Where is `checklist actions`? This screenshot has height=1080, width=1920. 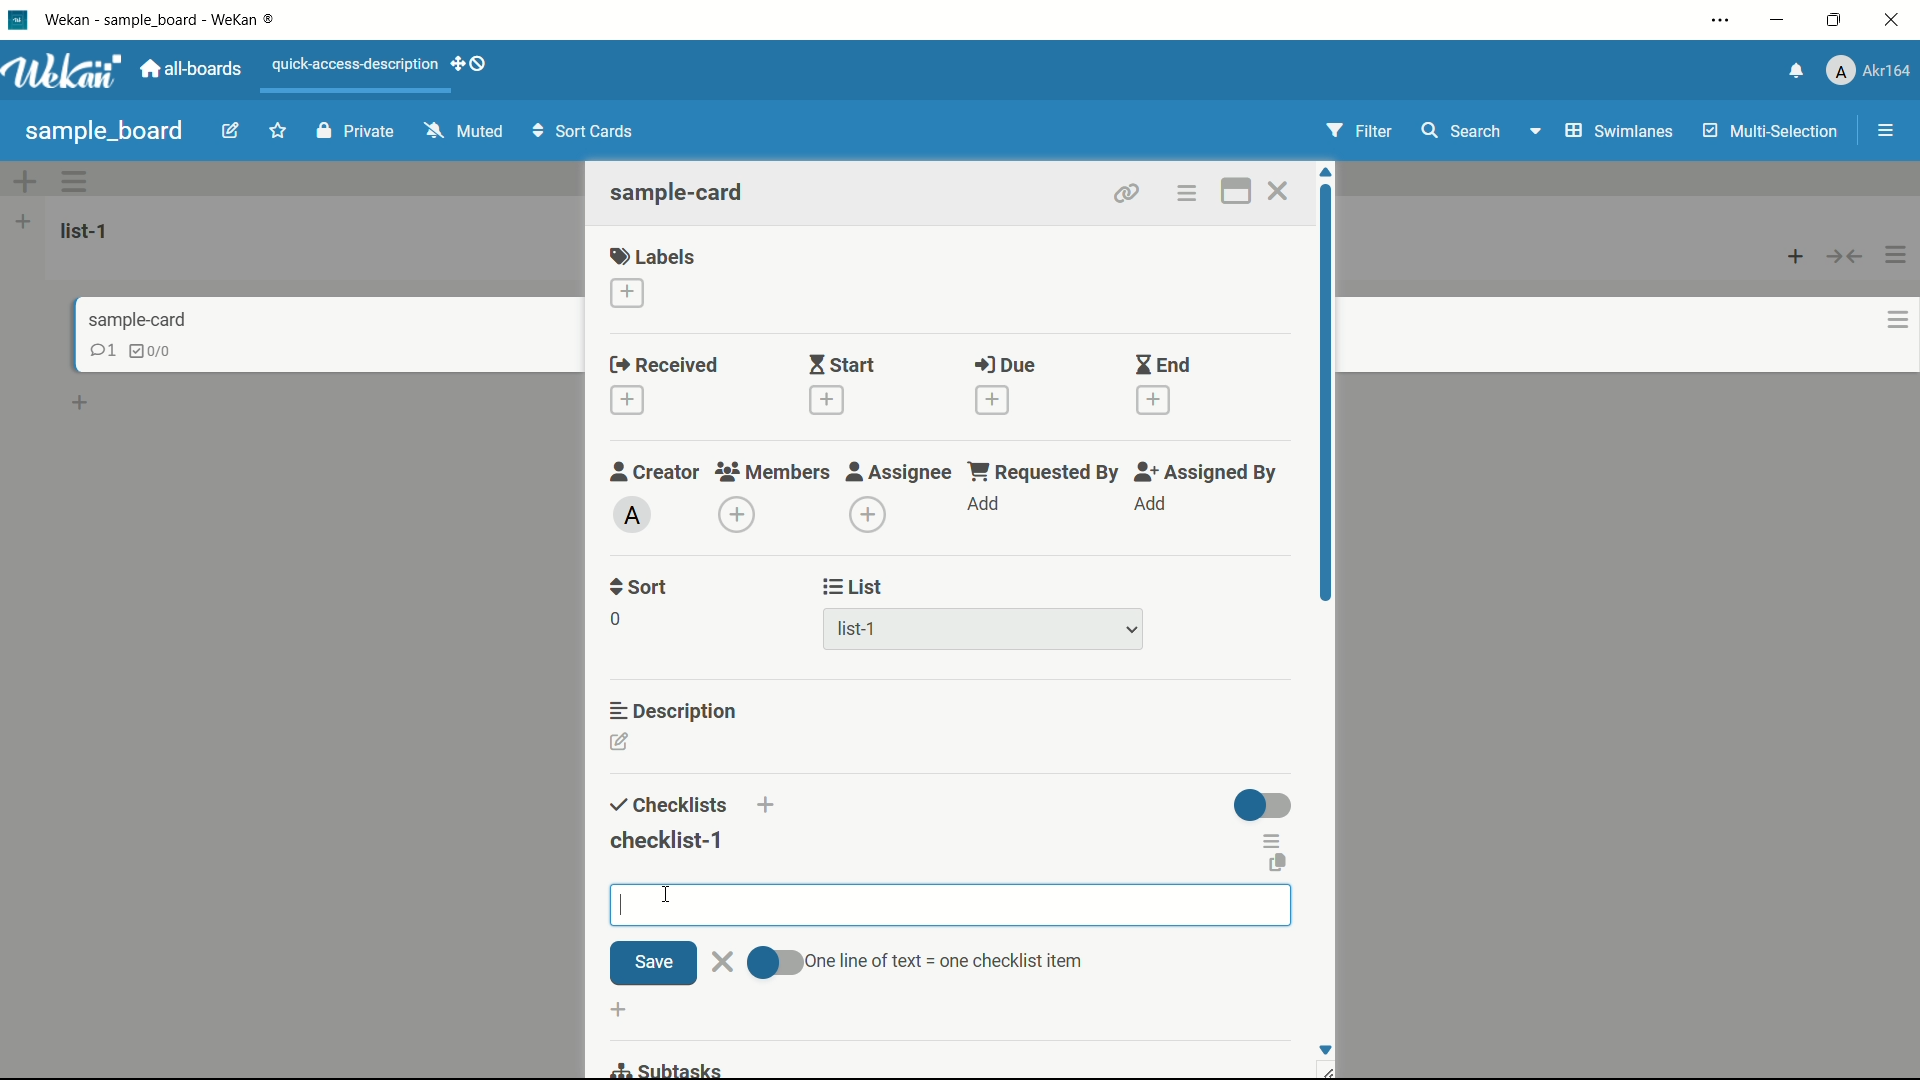 checklist actions is located at coordinates (1273, 841).